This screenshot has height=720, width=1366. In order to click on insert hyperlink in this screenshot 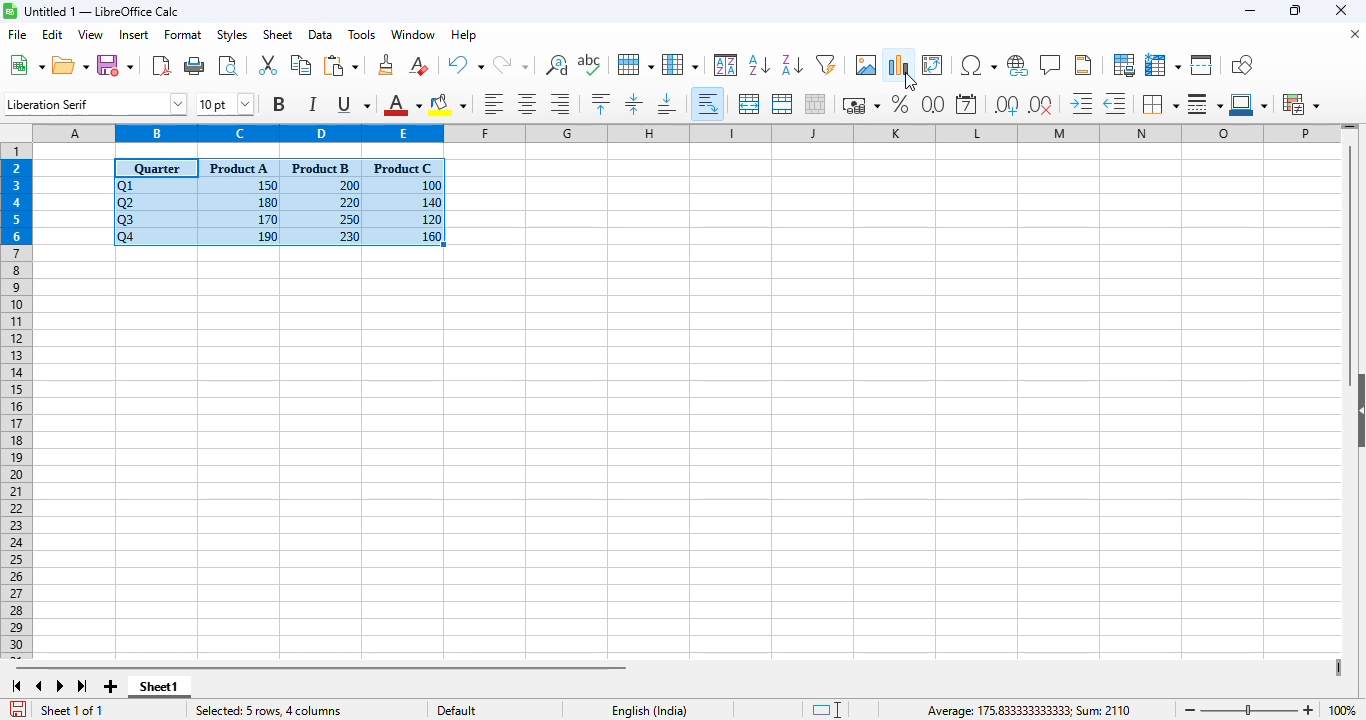, I will do `click(1018, 66)`.